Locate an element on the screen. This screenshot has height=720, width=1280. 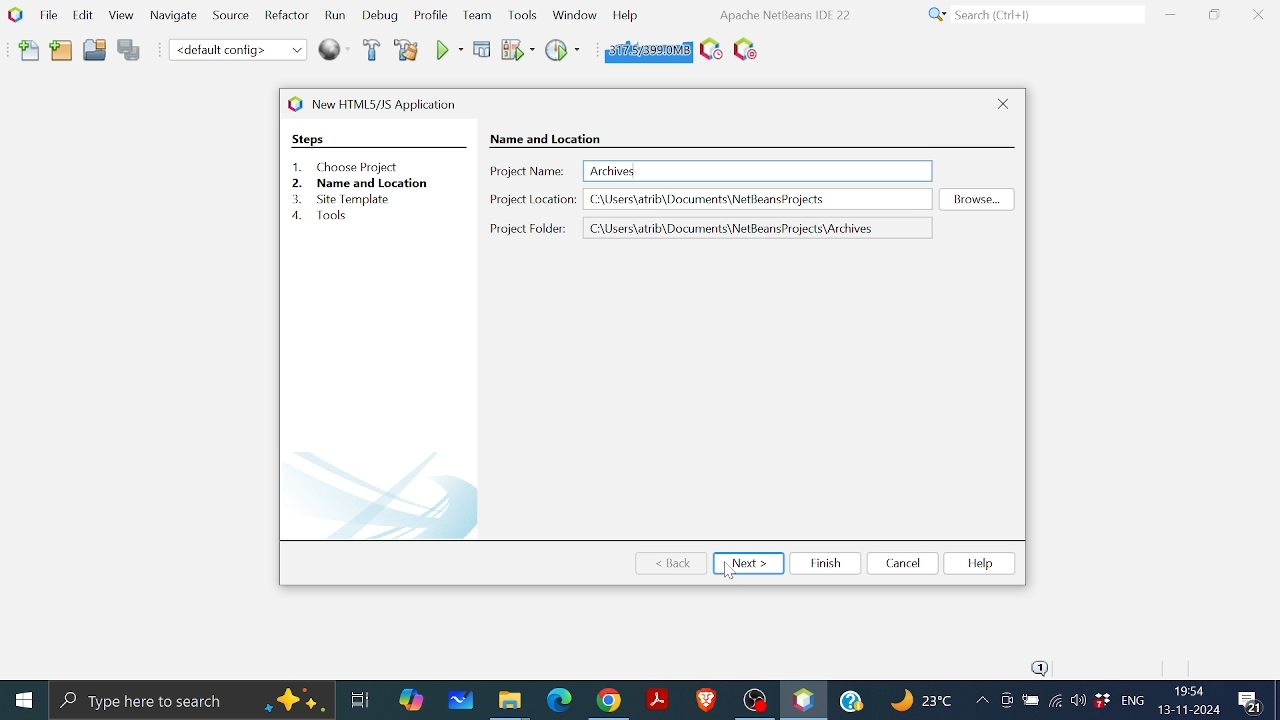
Show hidden icons is located at coordinates (981, 702).